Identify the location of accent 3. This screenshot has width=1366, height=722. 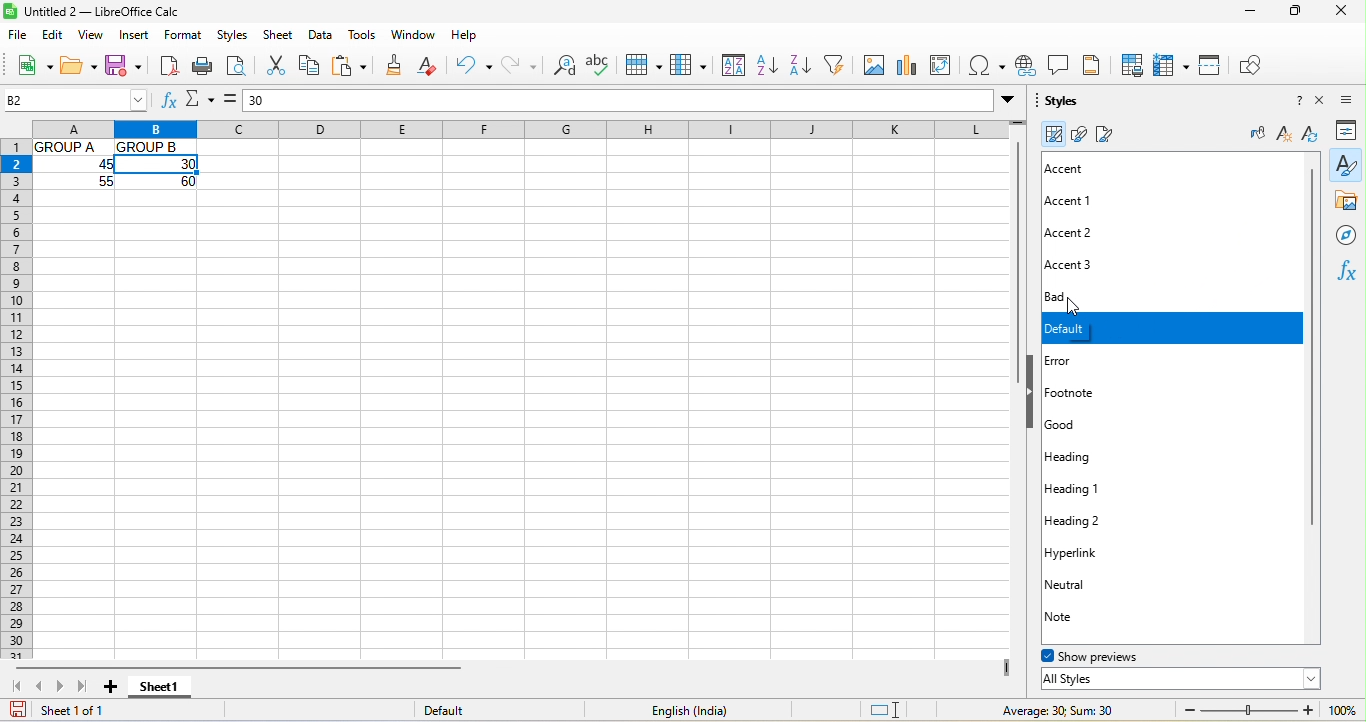
(1090, 262).